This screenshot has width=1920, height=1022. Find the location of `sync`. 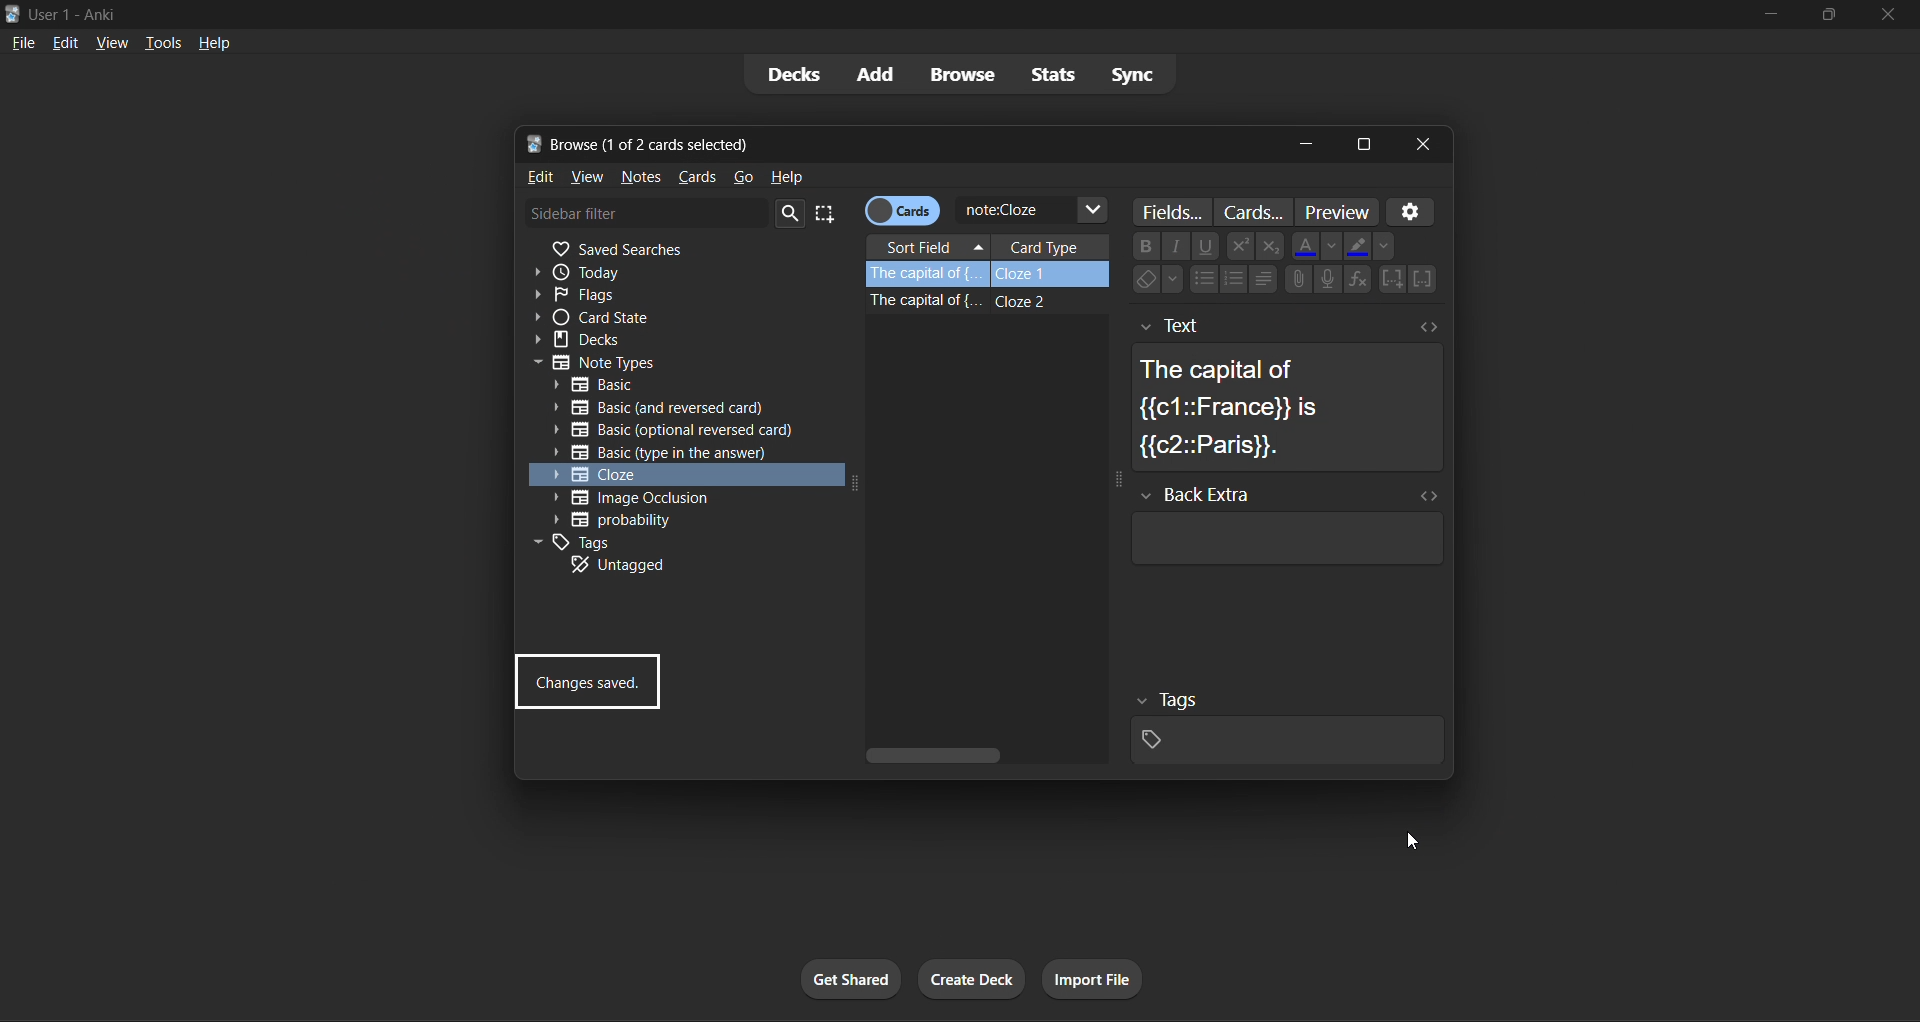

sync is located at coordinates (1147, 72).